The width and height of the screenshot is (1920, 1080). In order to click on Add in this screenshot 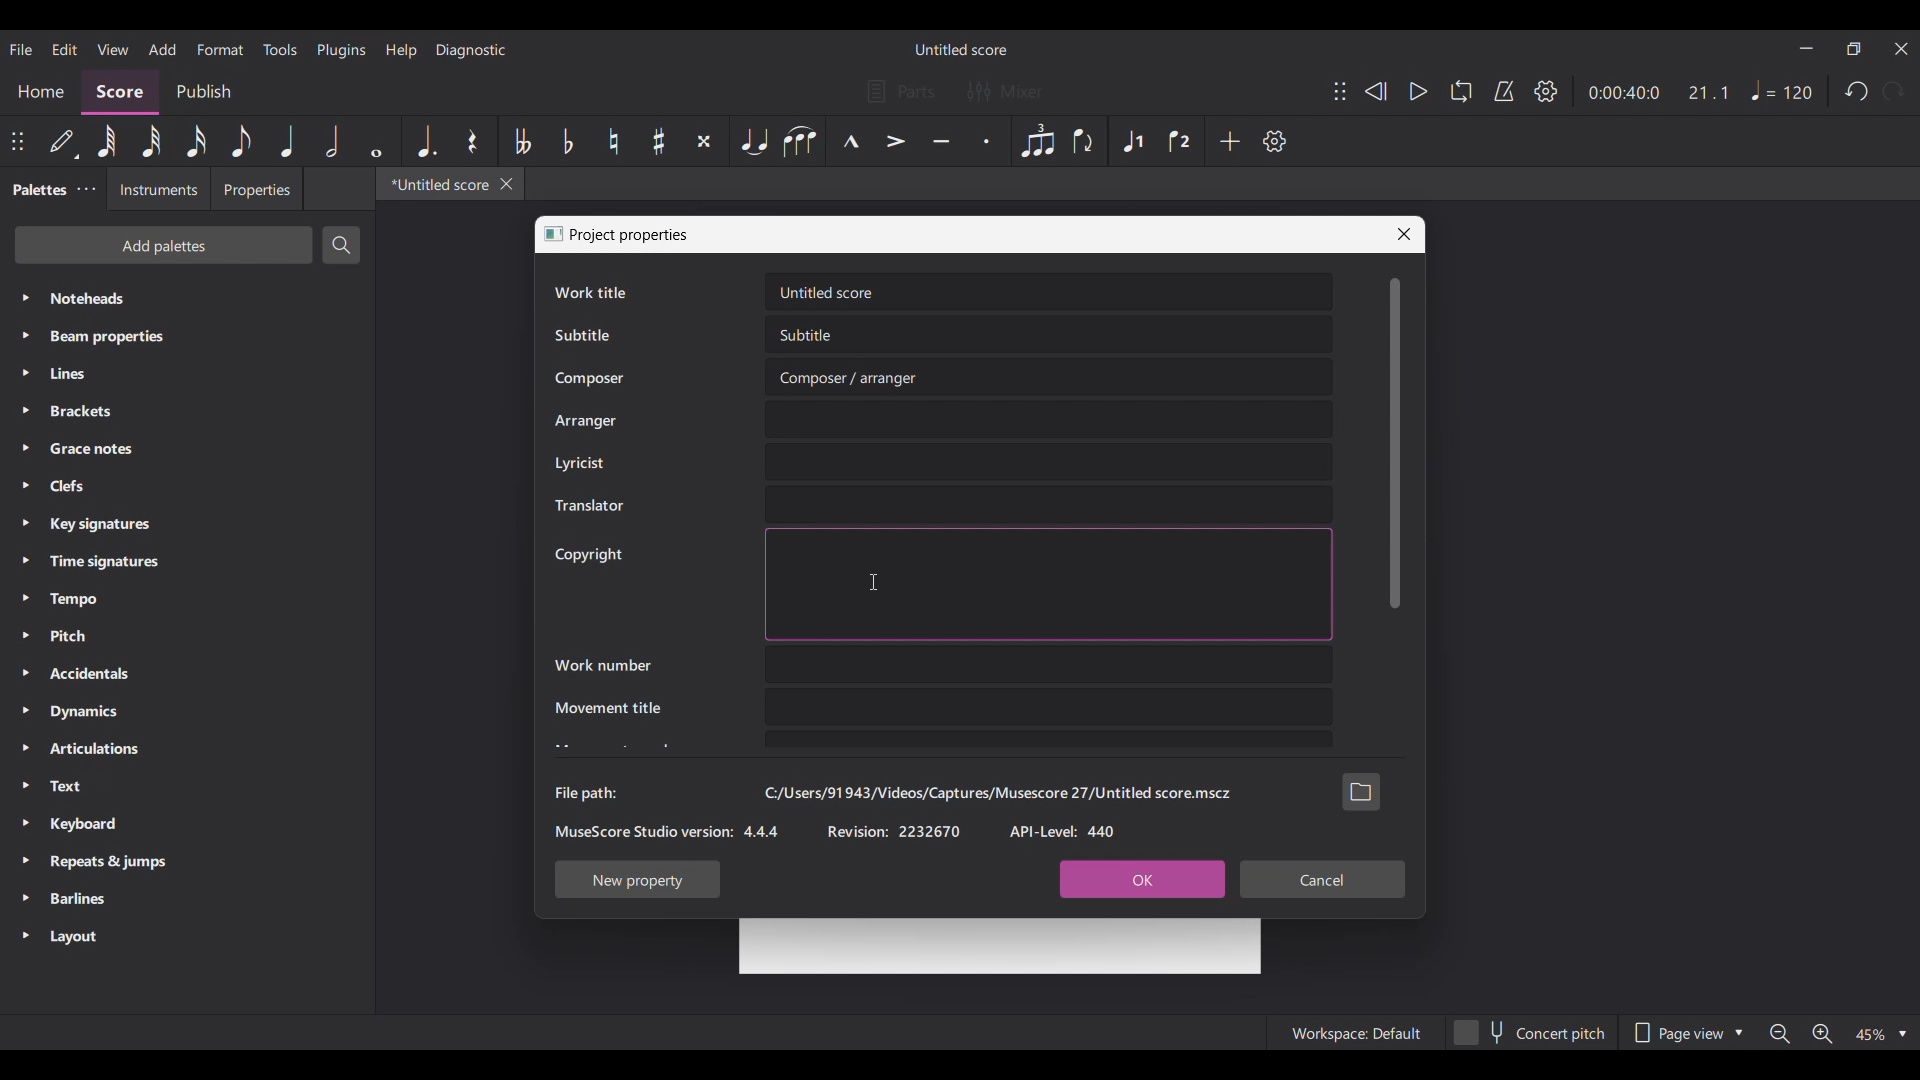, I will do `click(1229, 141)`.